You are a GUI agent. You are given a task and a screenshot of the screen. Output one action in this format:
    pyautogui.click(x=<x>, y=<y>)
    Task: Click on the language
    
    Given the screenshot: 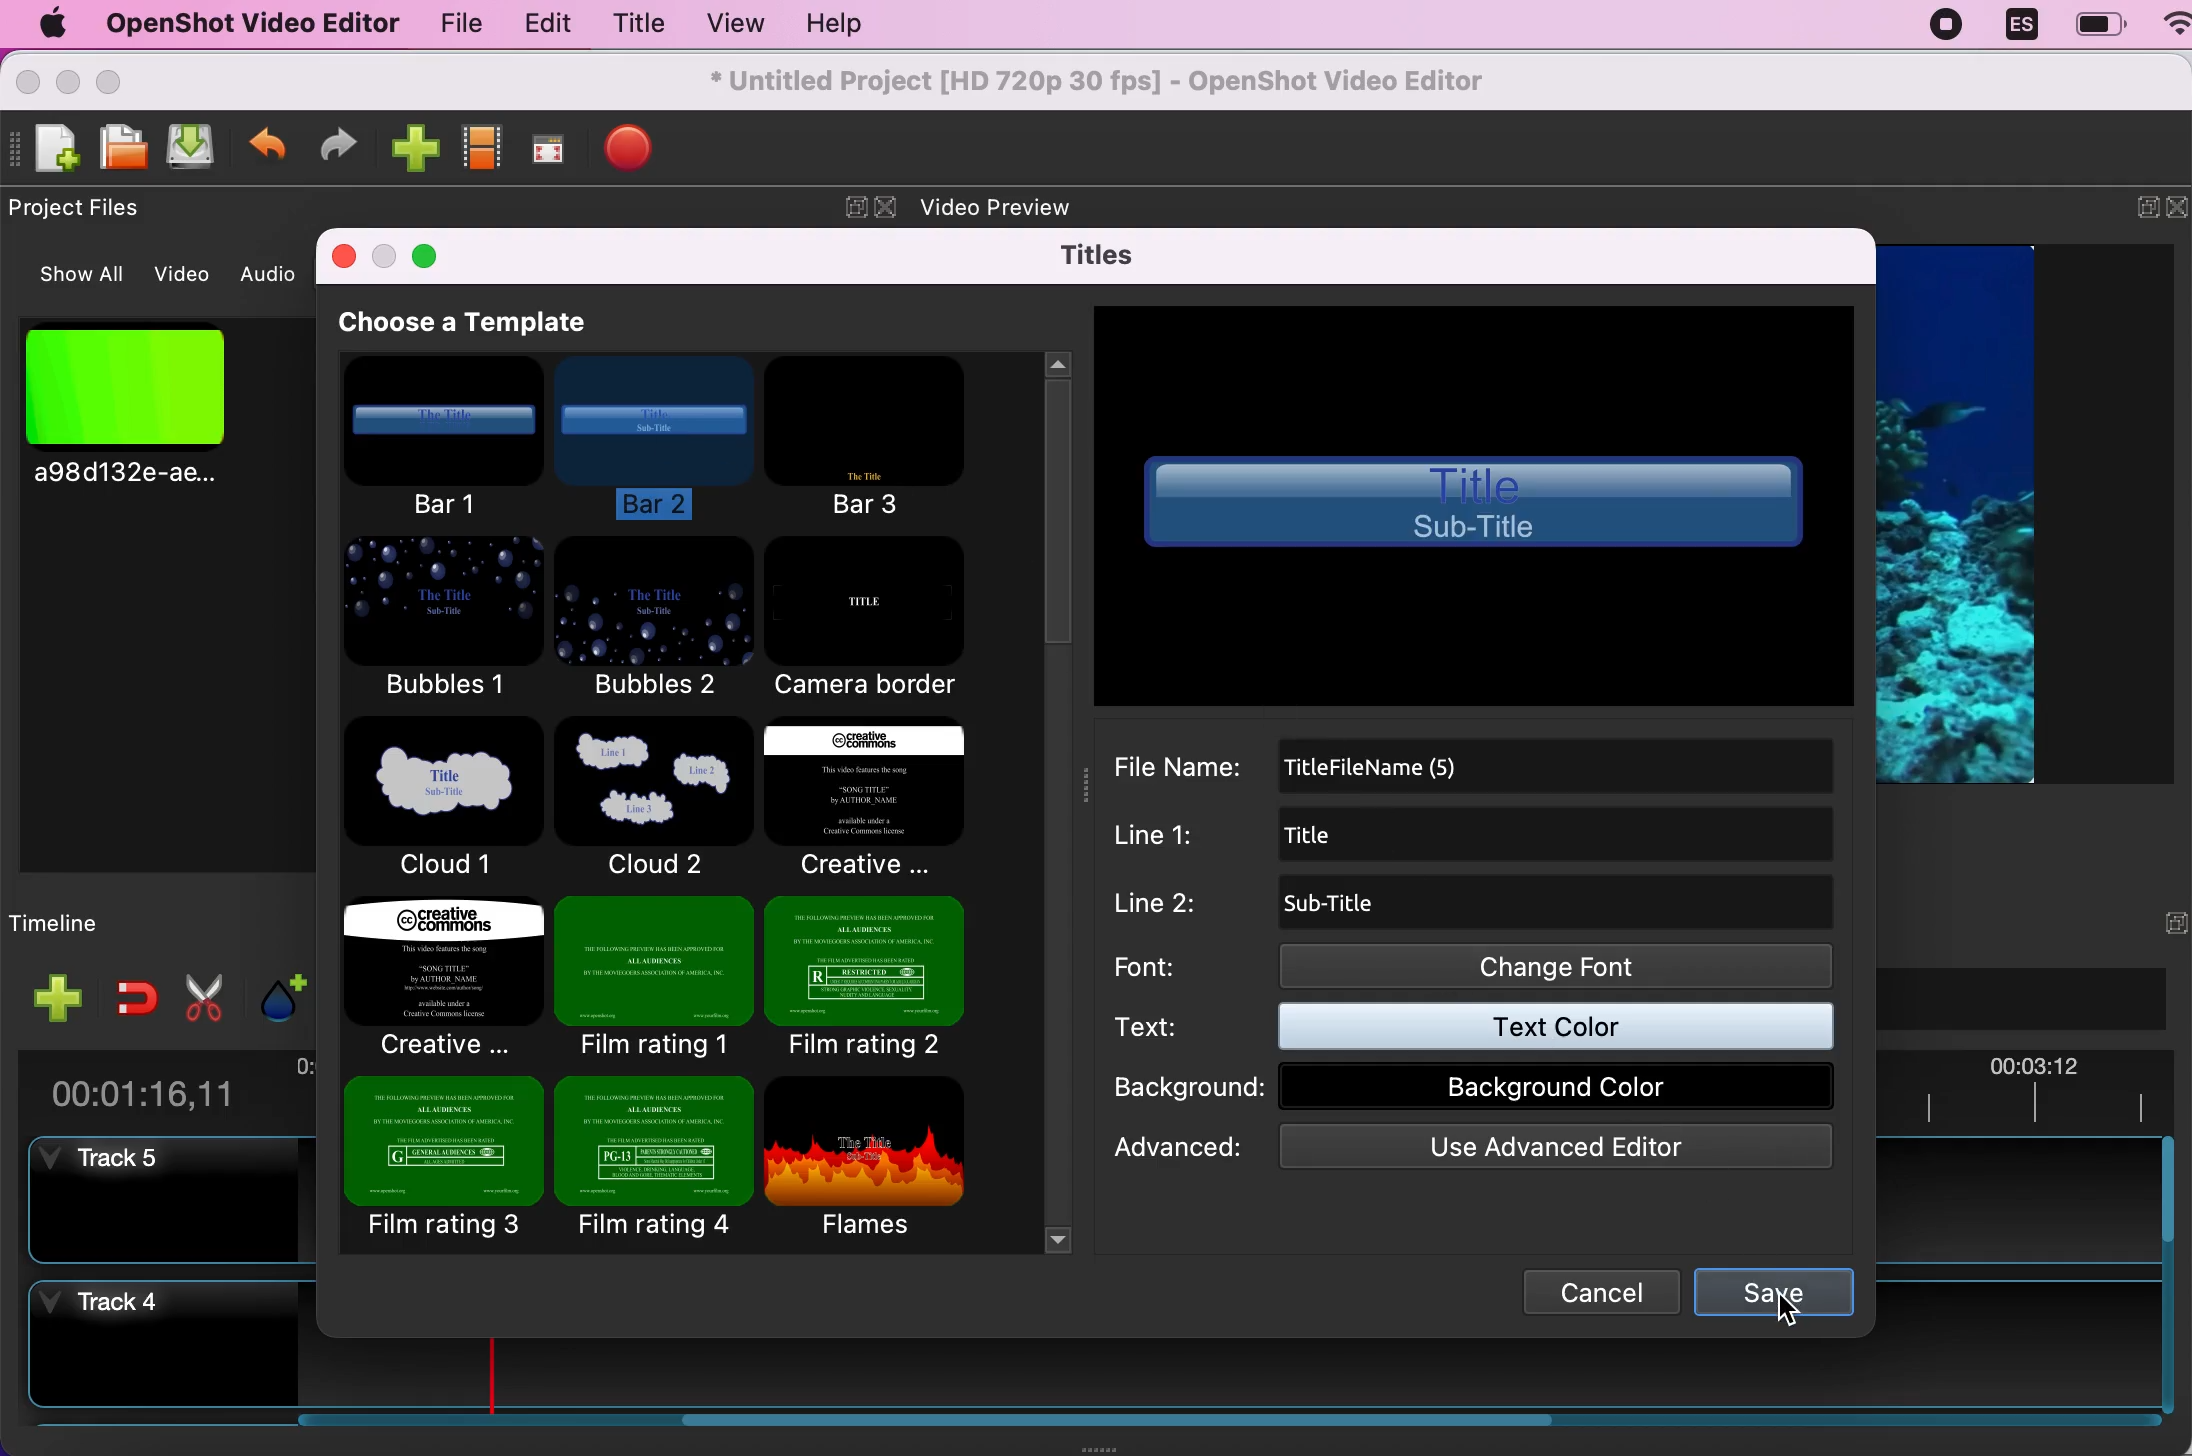 What is the action you would take?
    pyautogui.click(x=2021, y=27)
    